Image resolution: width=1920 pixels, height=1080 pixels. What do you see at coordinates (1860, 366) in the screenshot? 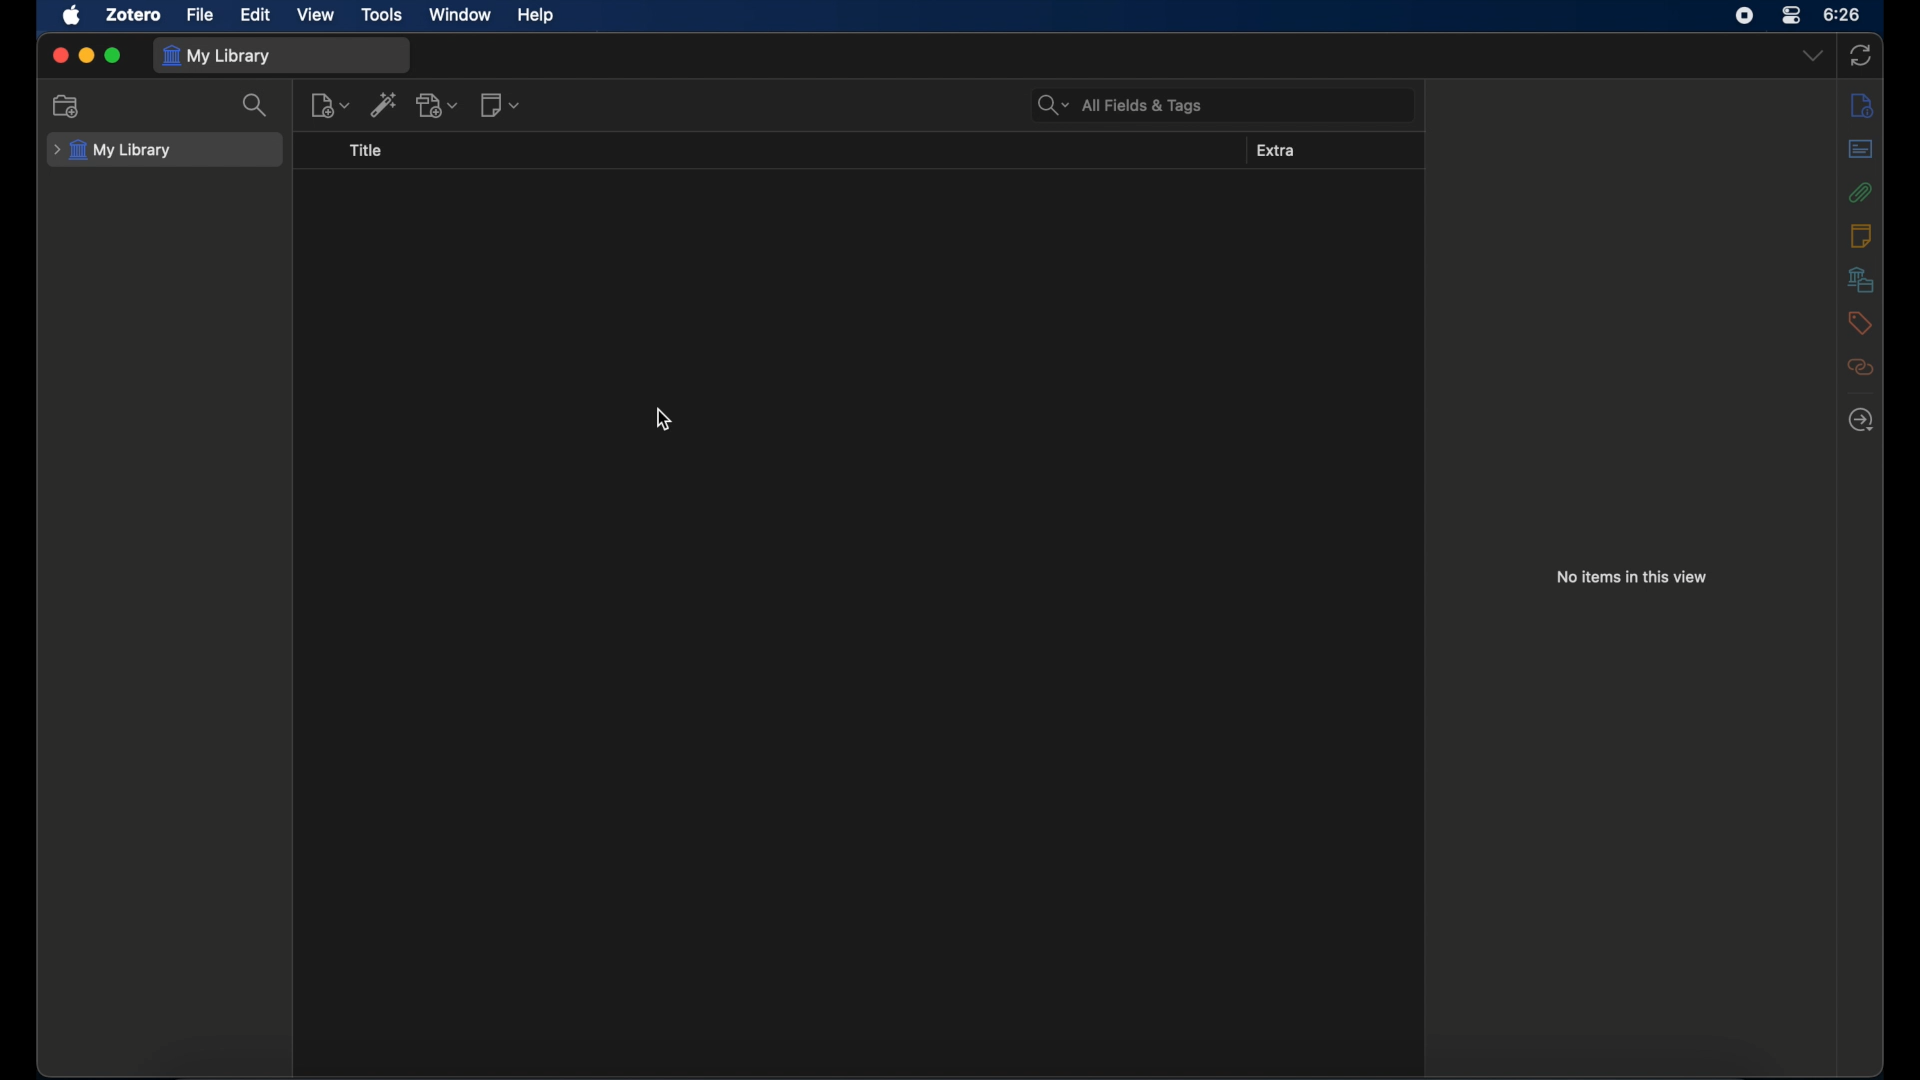
I see `related` at bounding box center [1860, 366].